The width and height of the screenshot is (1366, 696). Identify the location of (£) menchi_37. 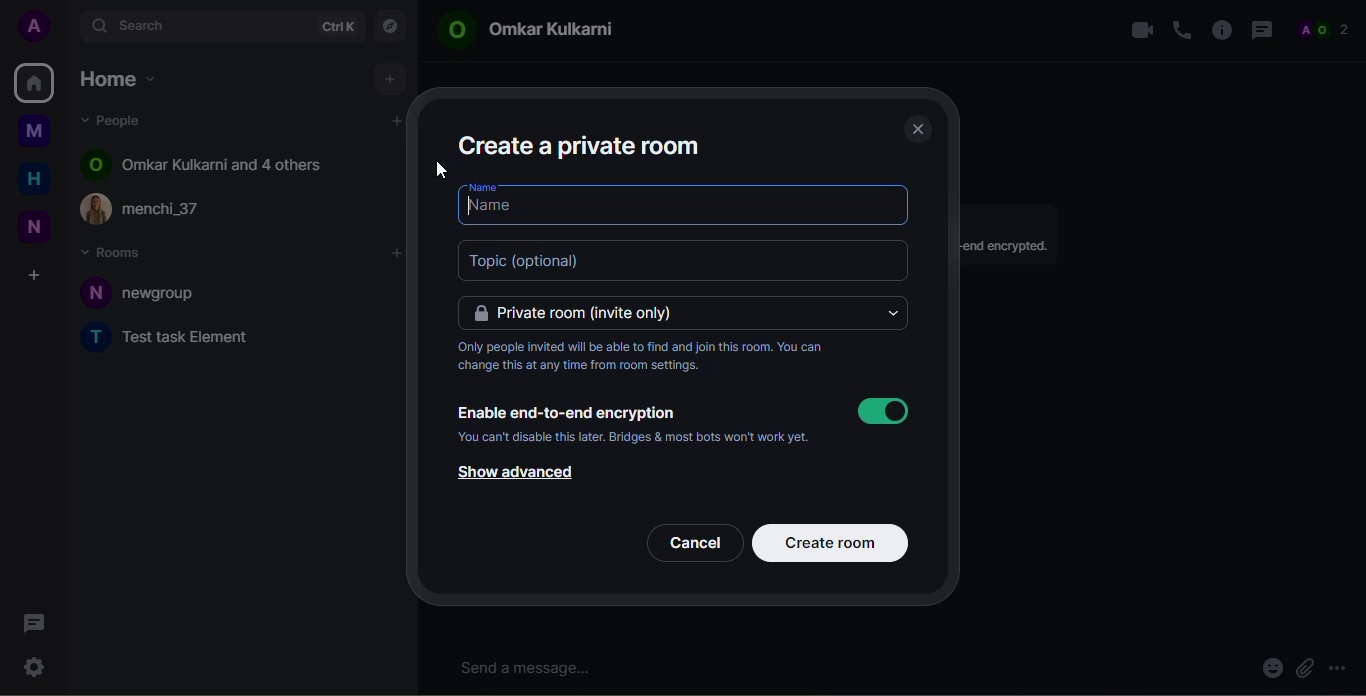
(153, 211).